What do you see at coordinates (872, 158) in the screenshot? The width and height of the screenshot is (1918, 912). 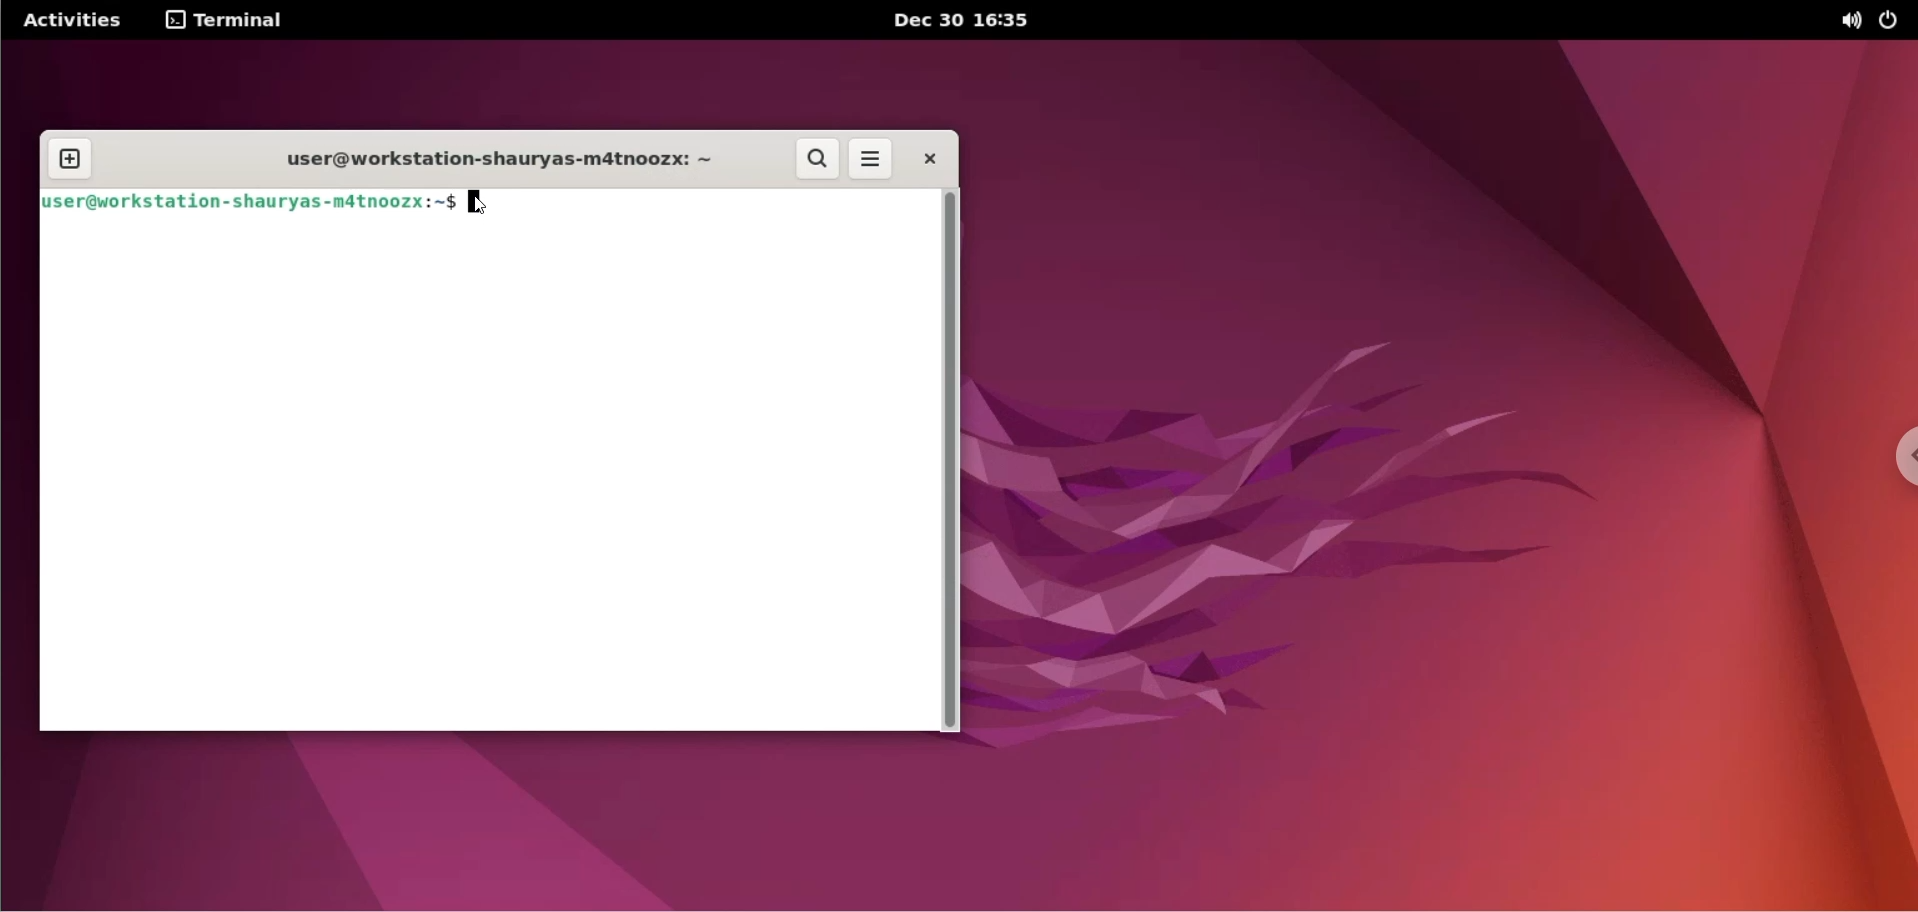 I see `more options` at bounding box center [872, 158].